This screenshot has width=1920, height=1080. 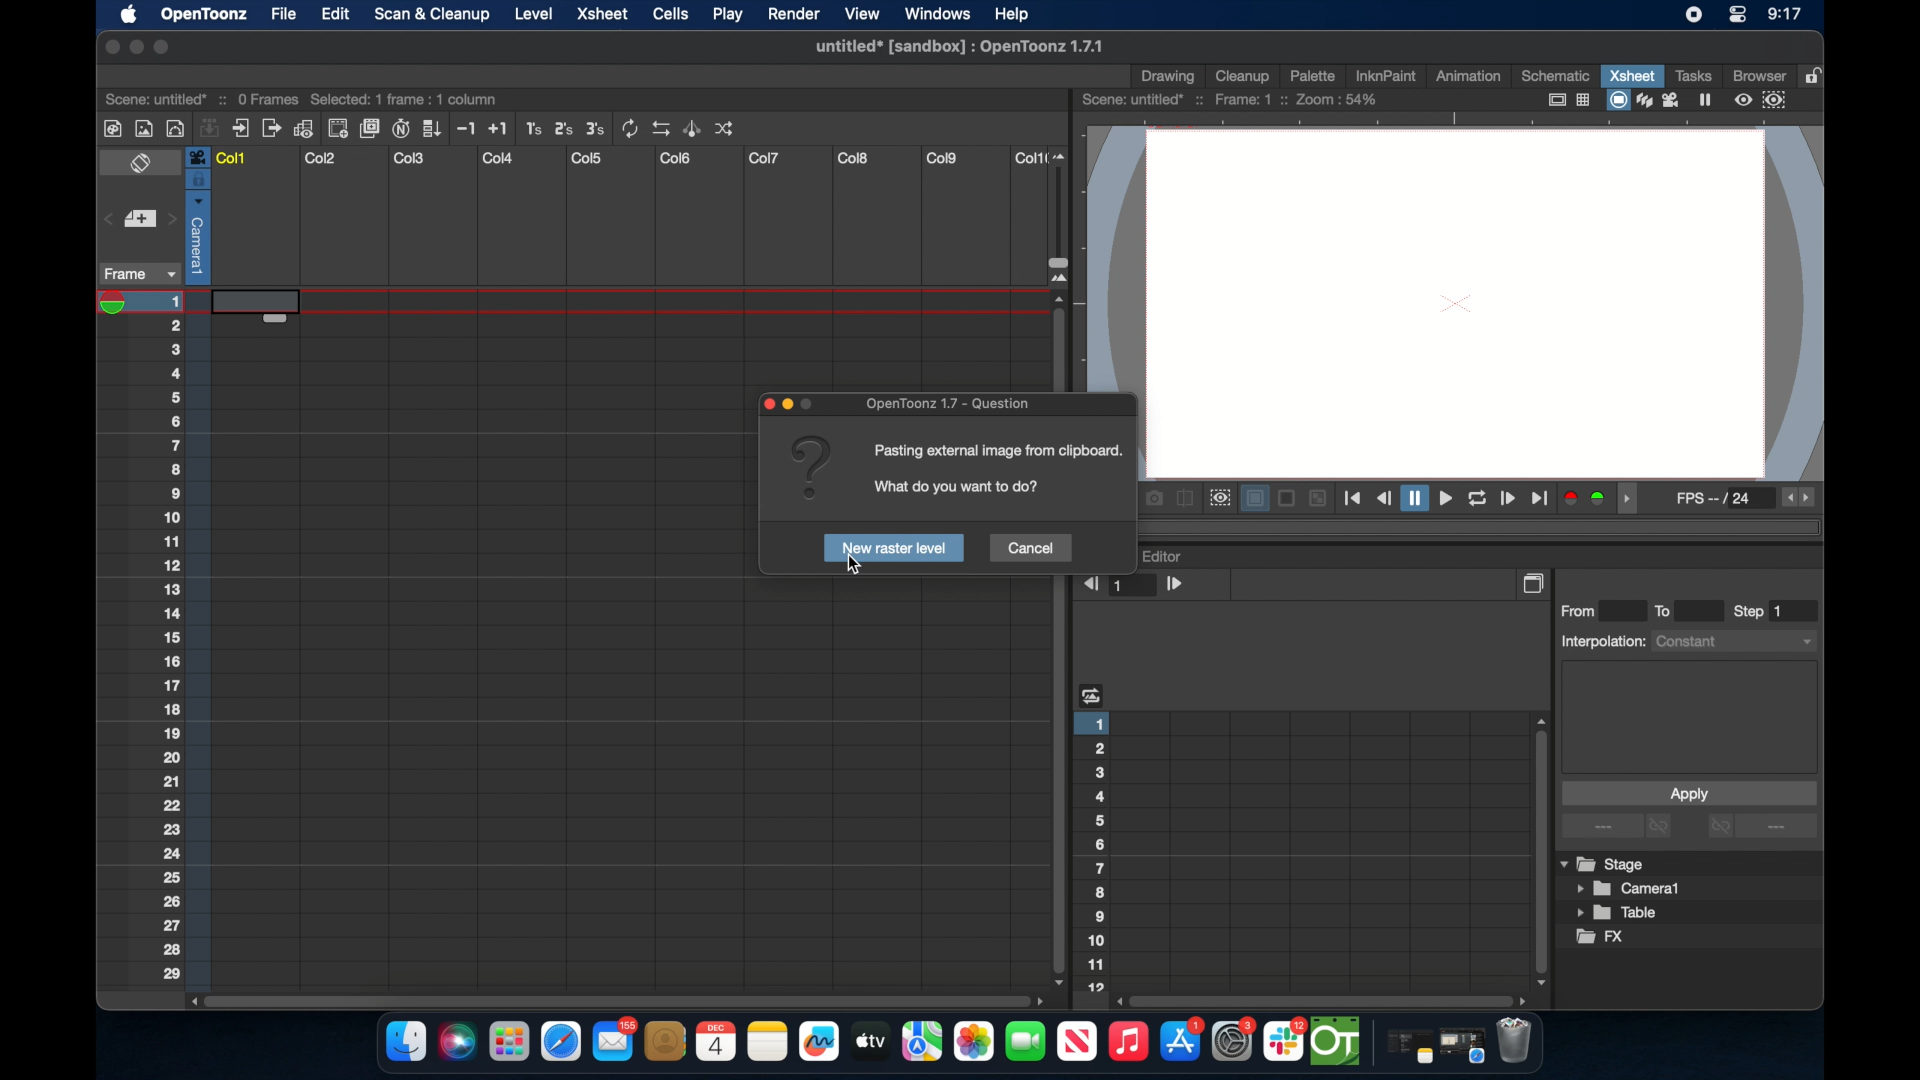 I want to click on contacts, so click(x=666, y=1041).